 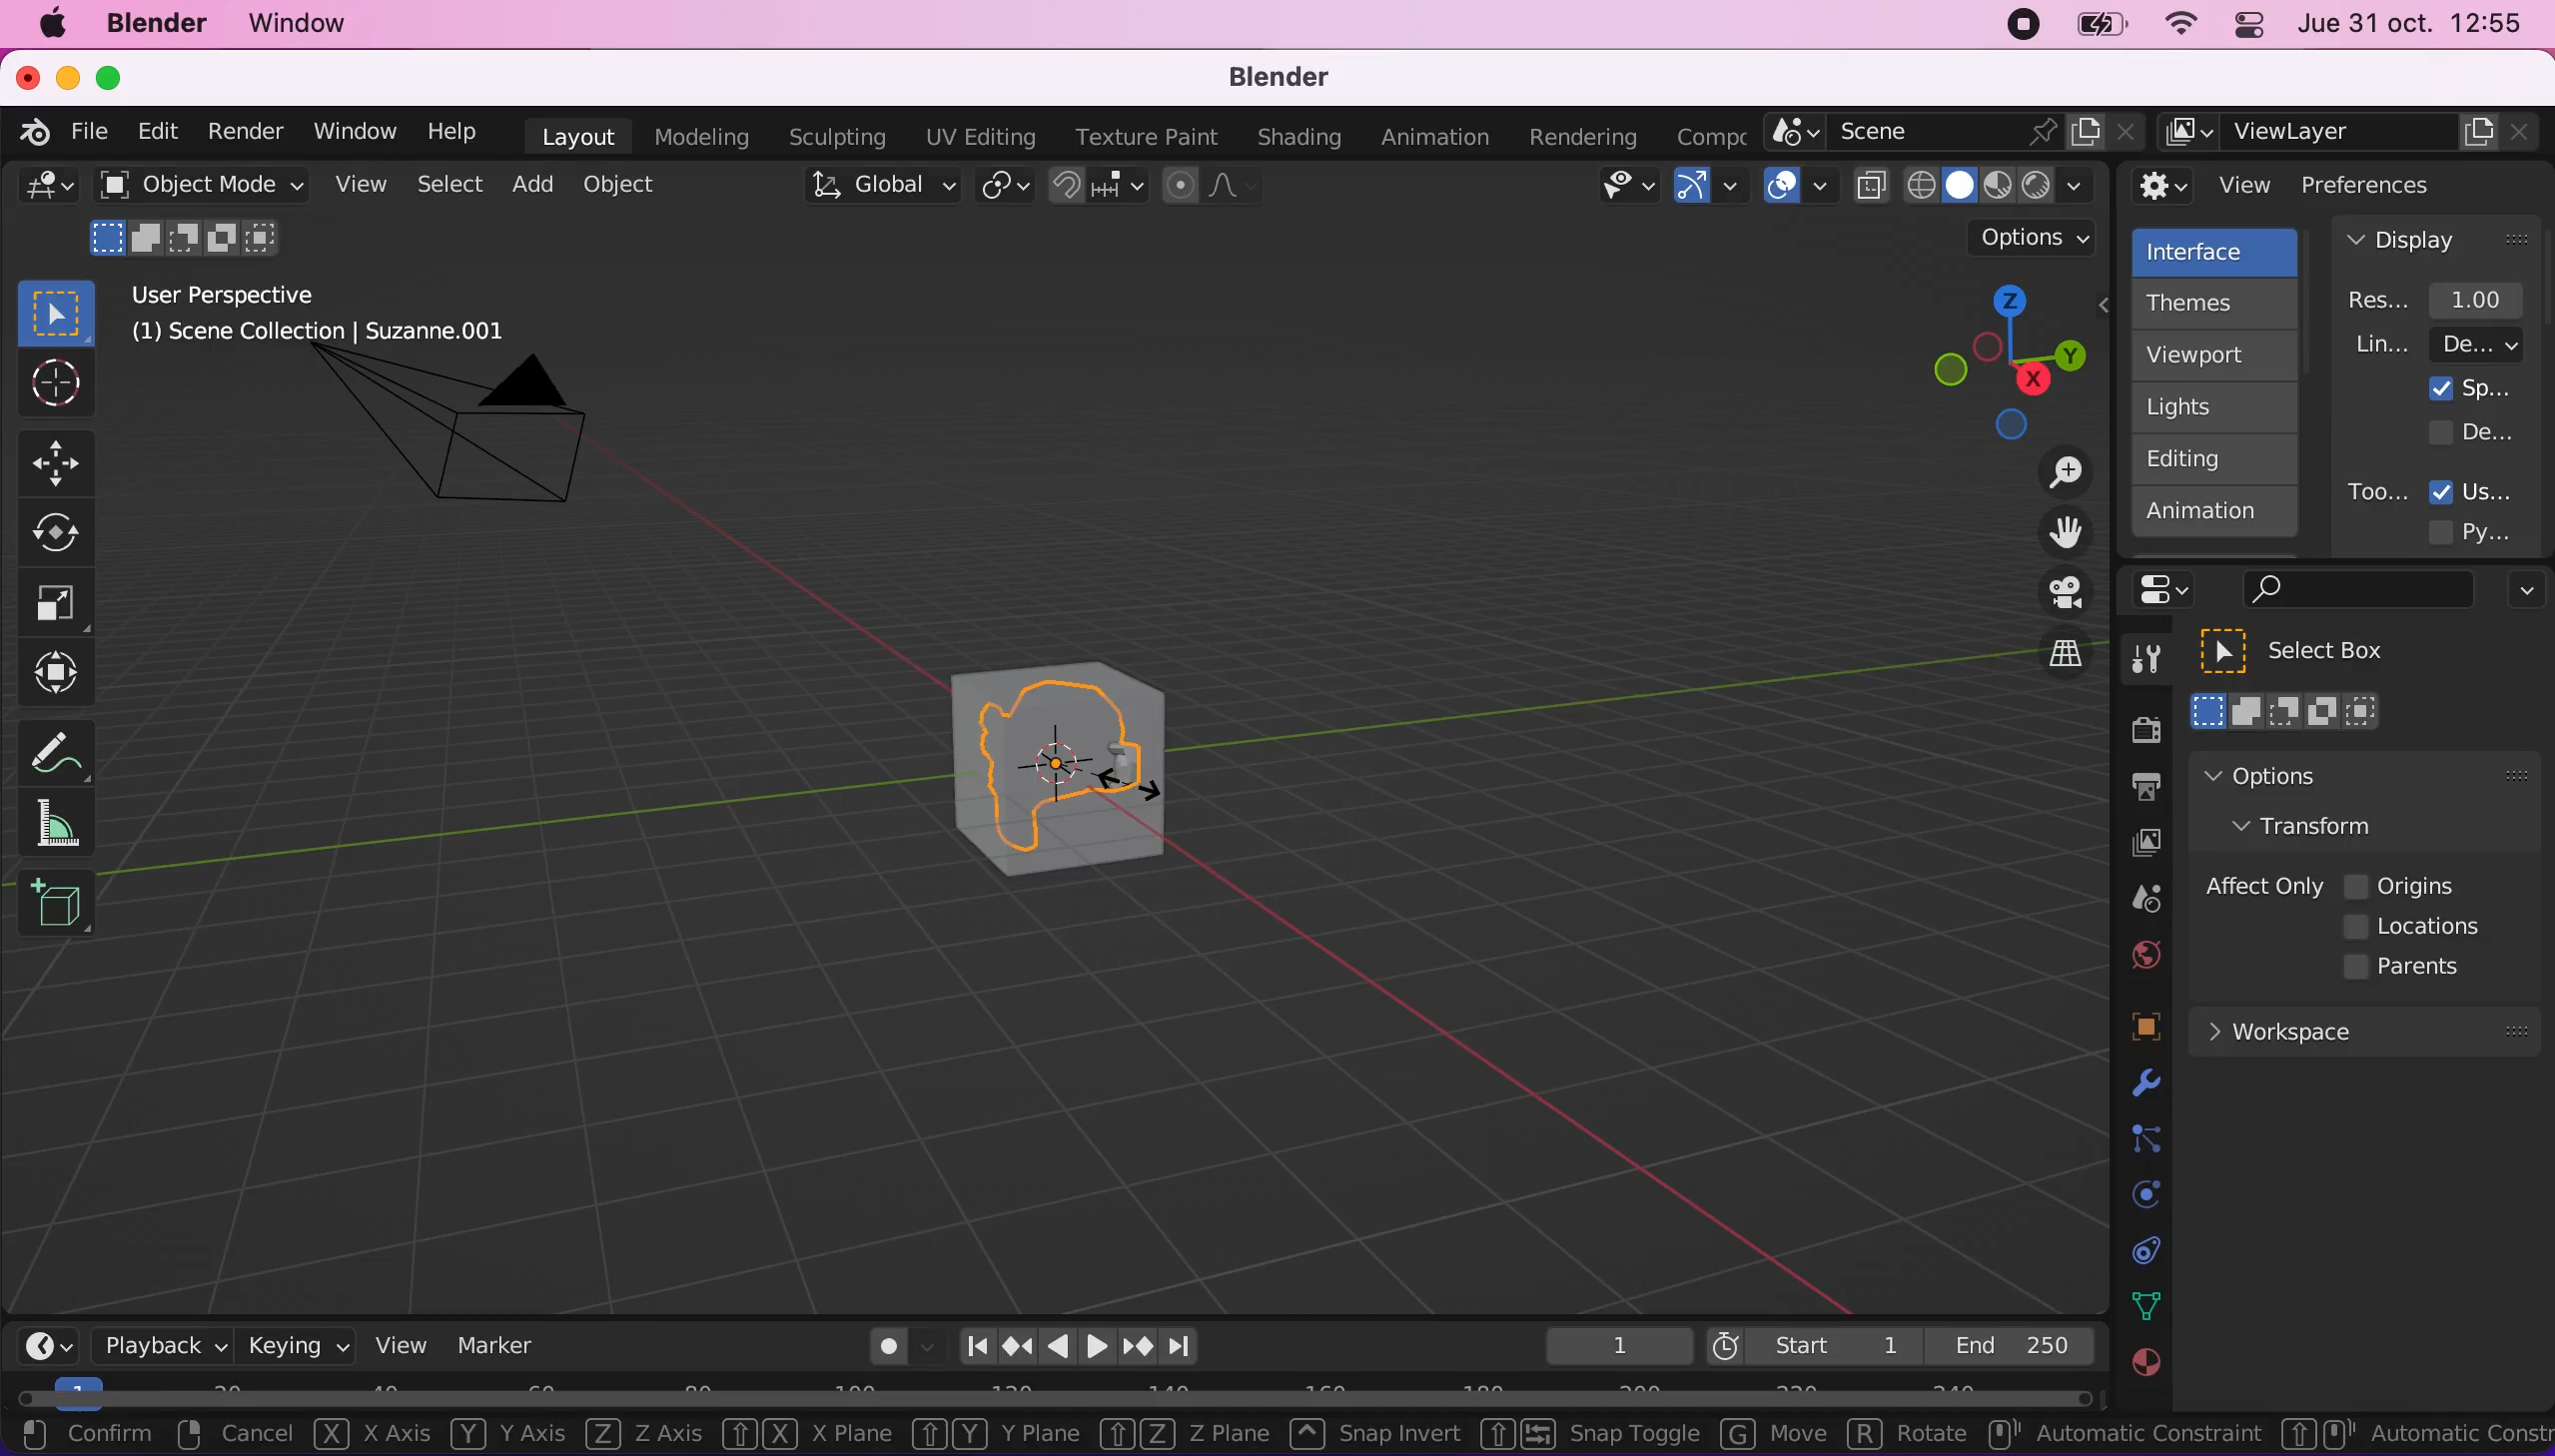 I want to click on view layer, so click(x=2135, y=846).